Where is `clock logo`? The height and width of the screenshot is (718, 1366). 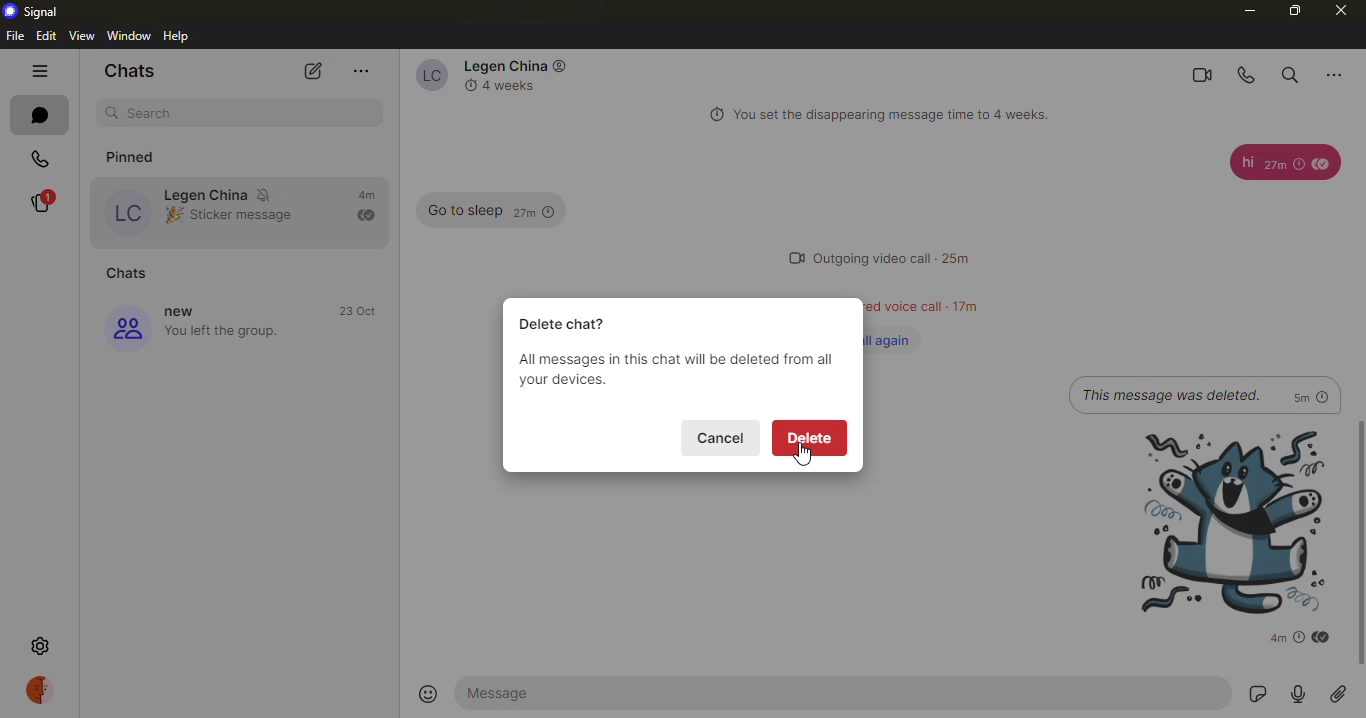
clock logo is located at coordinates (712, 115).